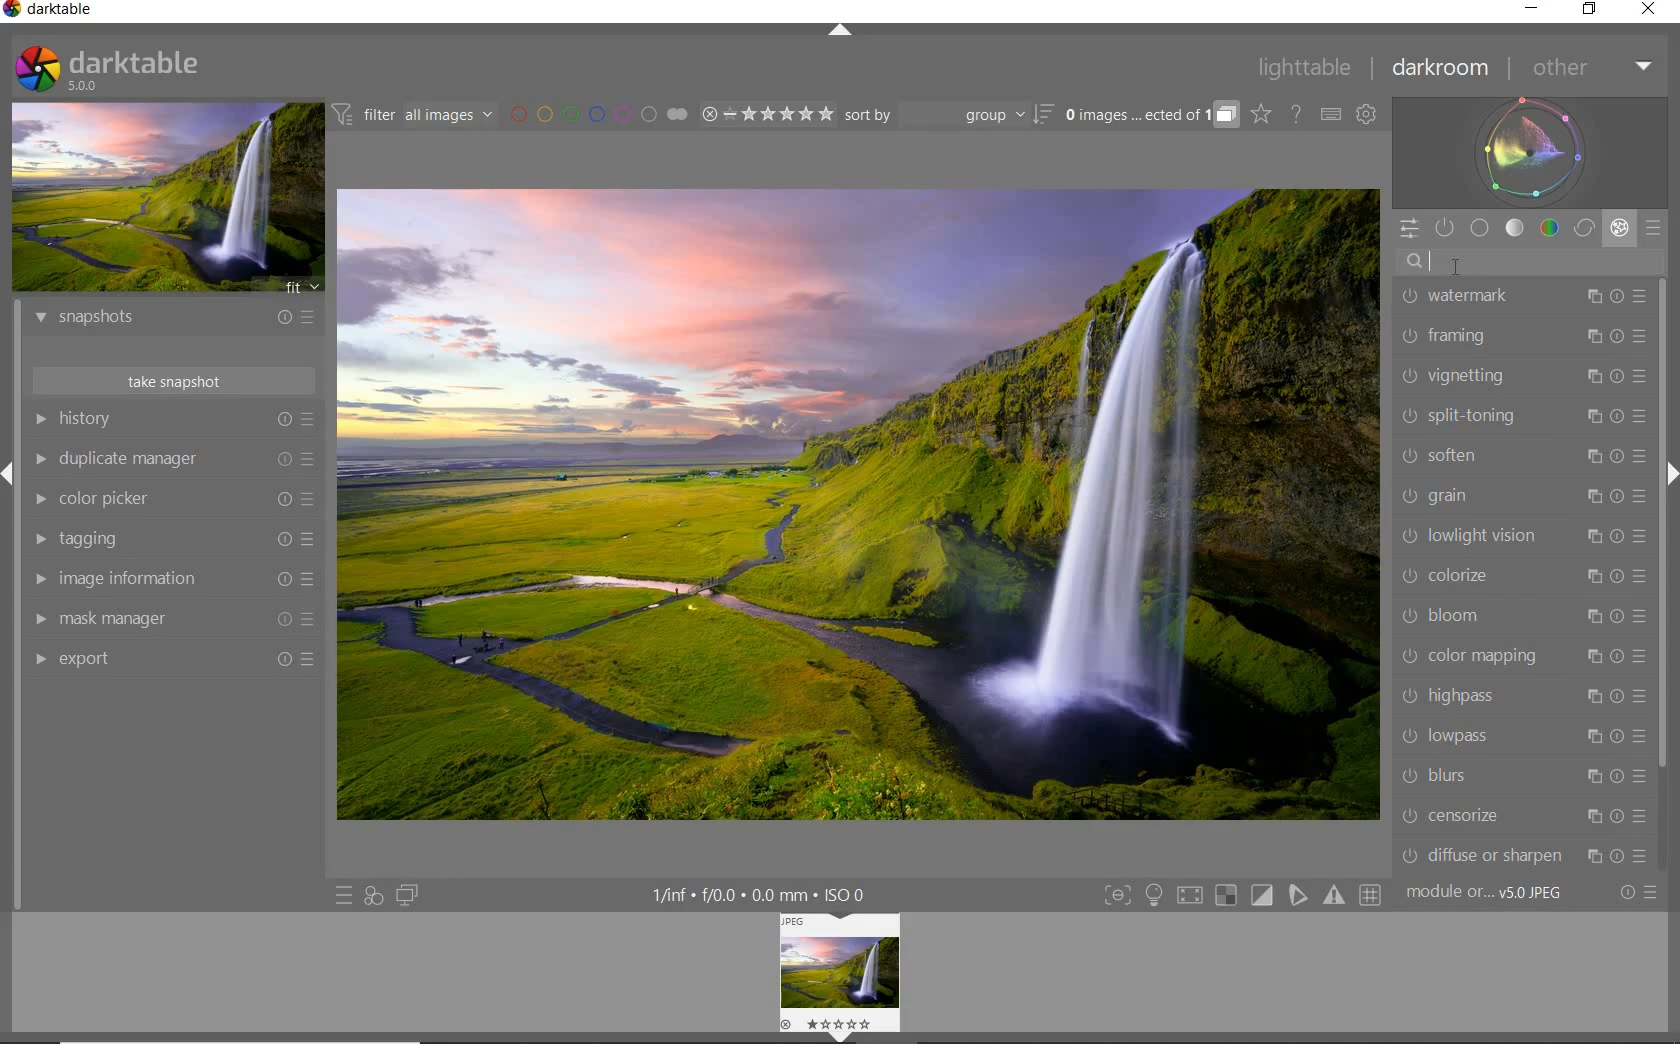 Image resolution: width=1680 pixels, height=1044 pixels. I want to click on image information, so click(172, 579).